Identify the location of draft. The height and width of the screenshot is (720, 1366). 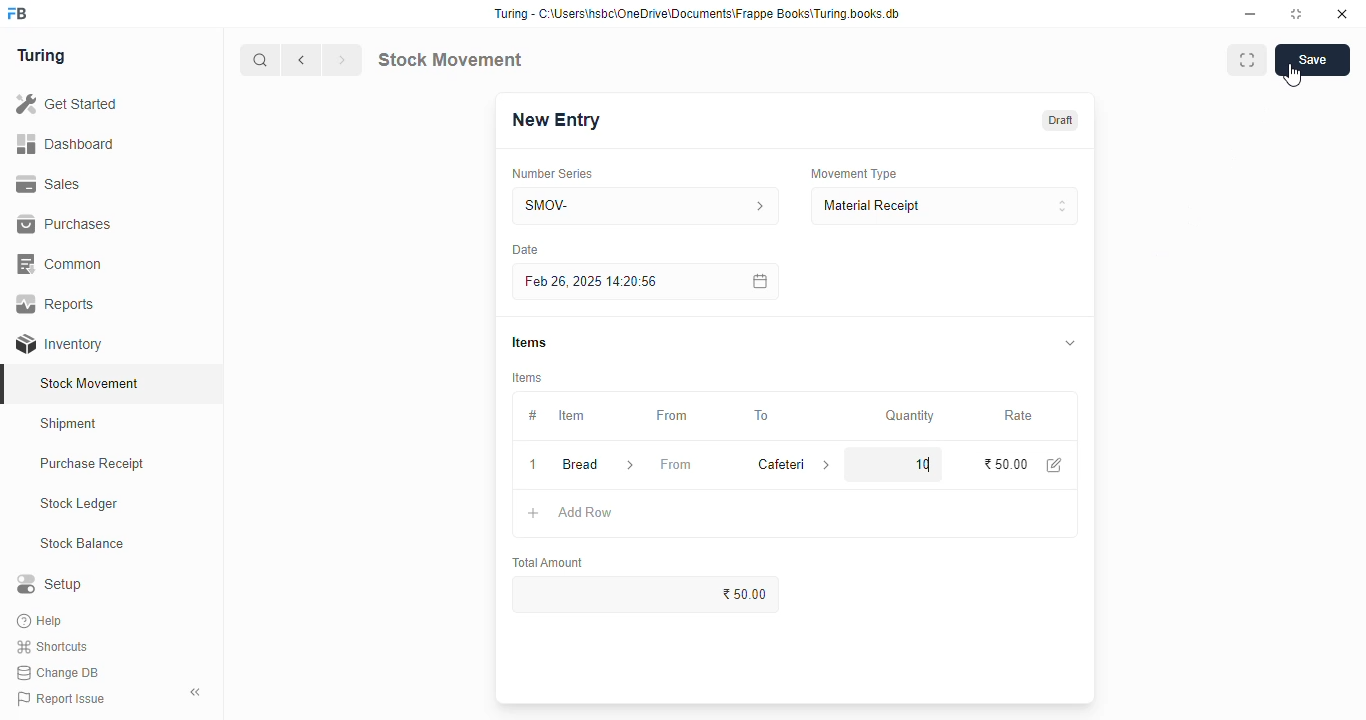
(1062, 120).